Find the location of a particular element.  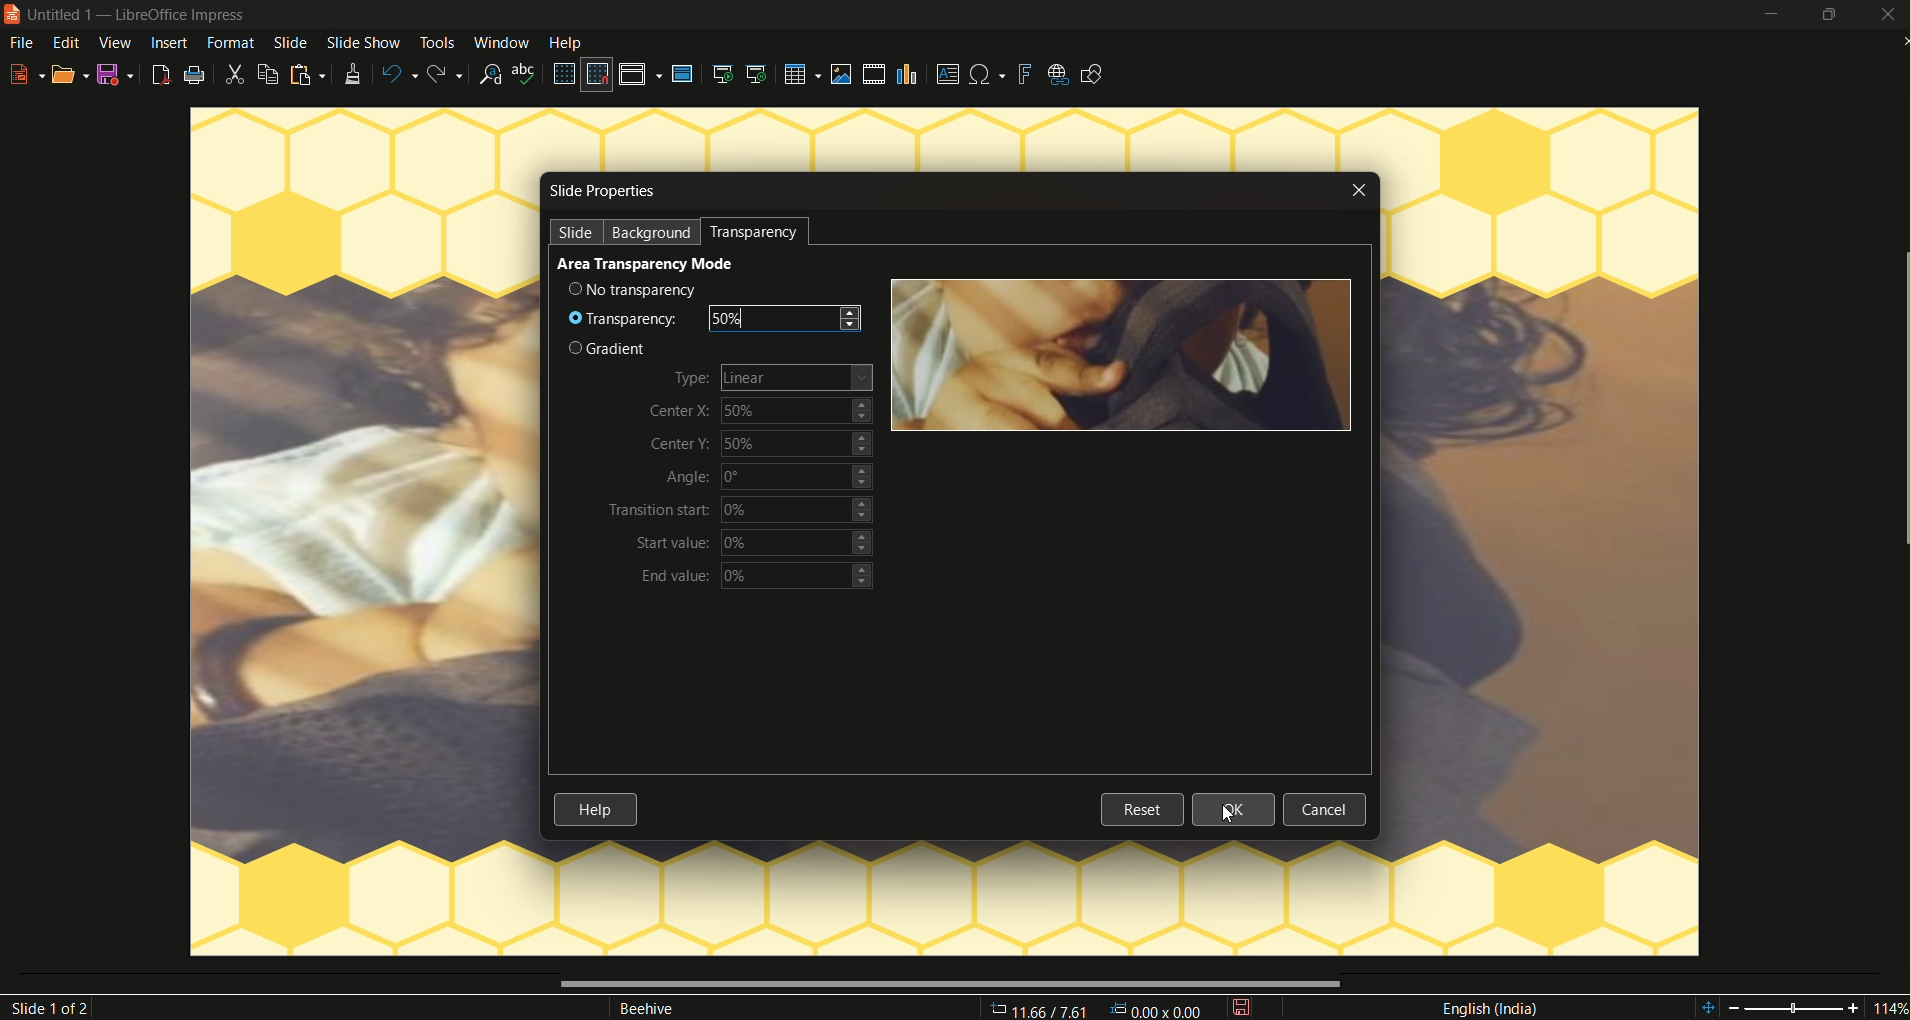

insert audio video is located at coordinates (876, 74).